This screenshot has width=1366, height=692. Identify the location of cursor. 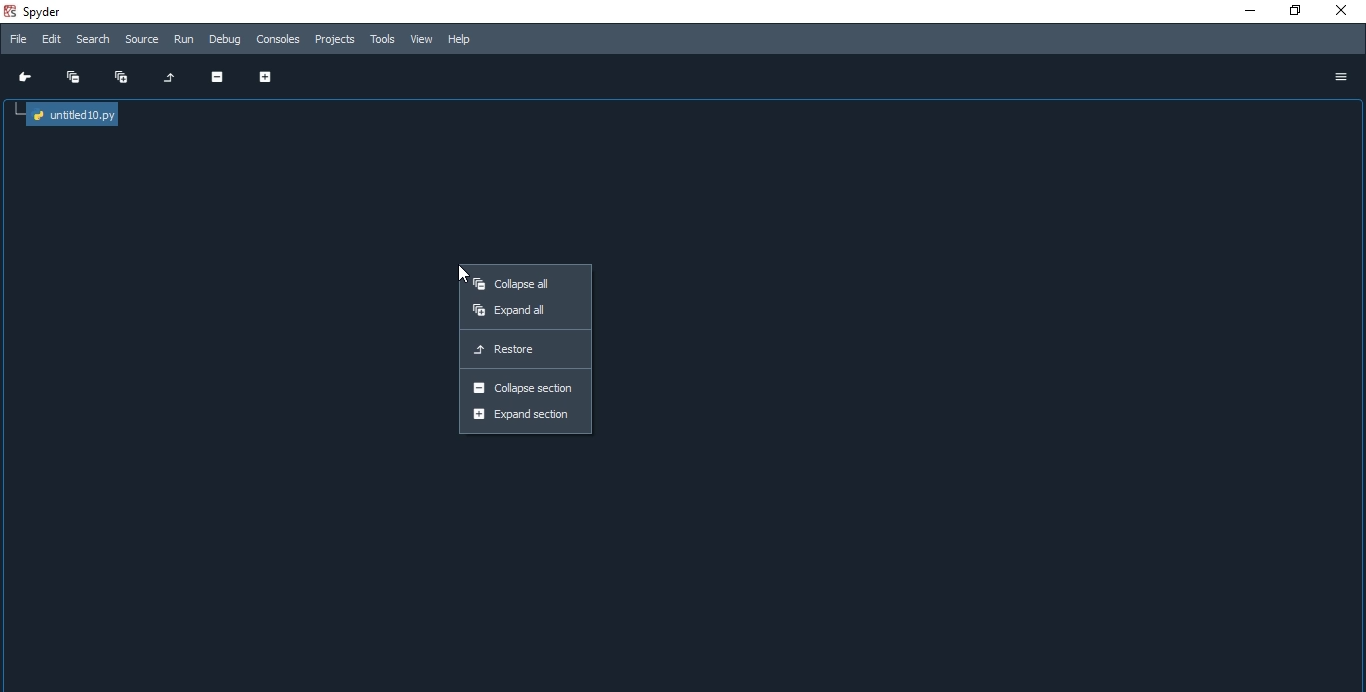
(463, 277).